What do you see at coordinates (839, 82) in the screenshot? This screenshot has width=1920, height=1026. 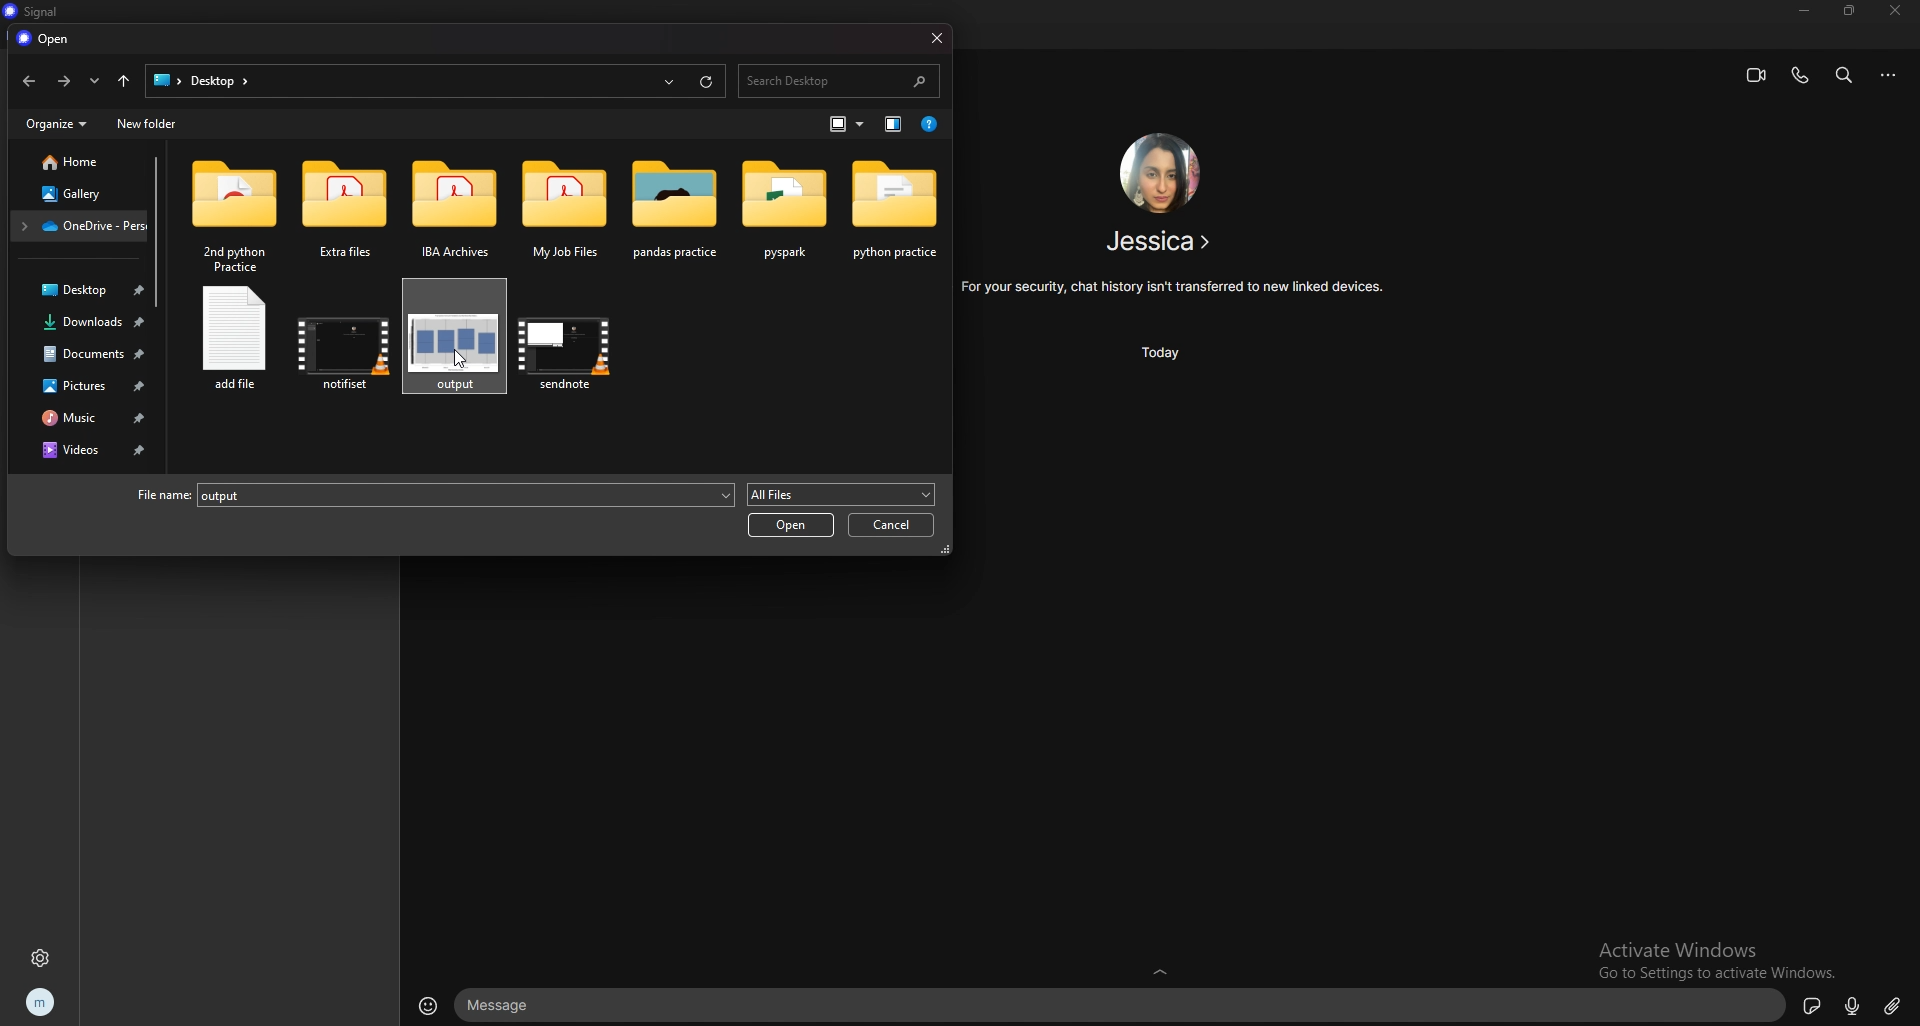 I see `search` at bounding box center [839, 82].